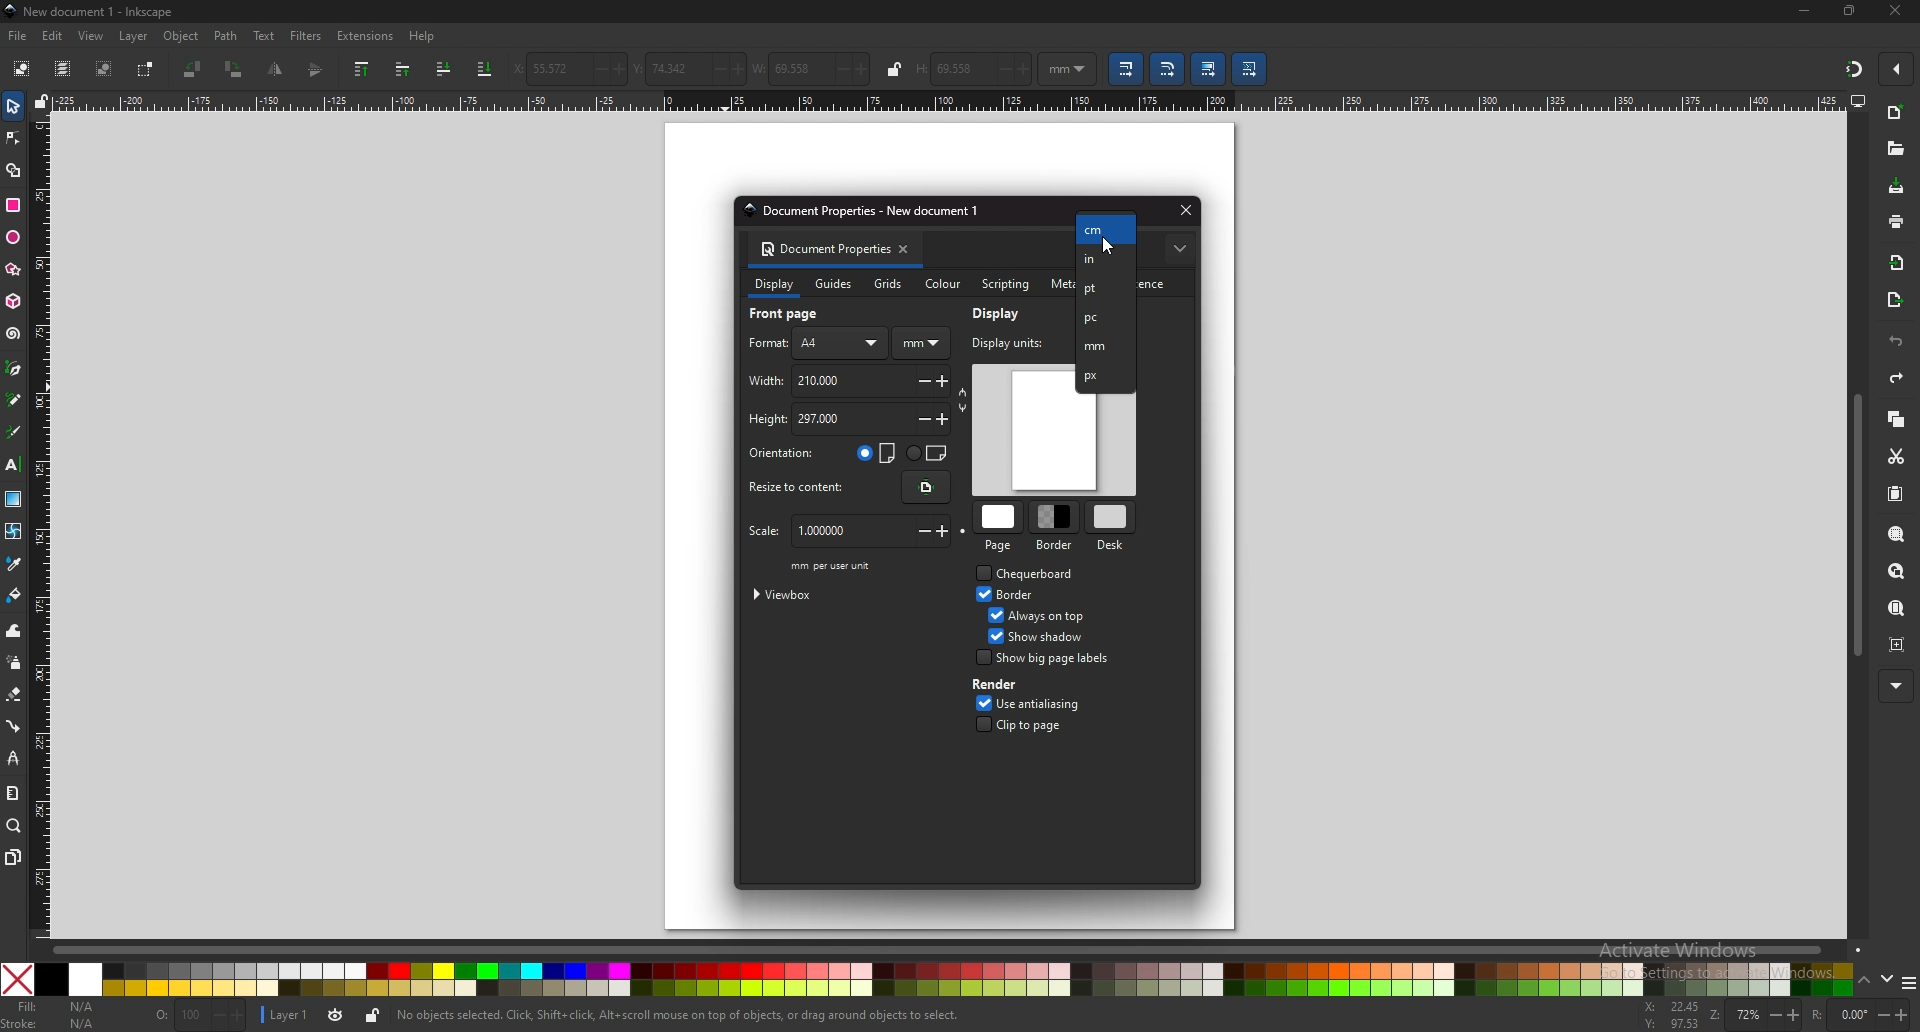  Describe the element at coordinates (1838, 1016) in the screenshot. I see `rotation` at that location.